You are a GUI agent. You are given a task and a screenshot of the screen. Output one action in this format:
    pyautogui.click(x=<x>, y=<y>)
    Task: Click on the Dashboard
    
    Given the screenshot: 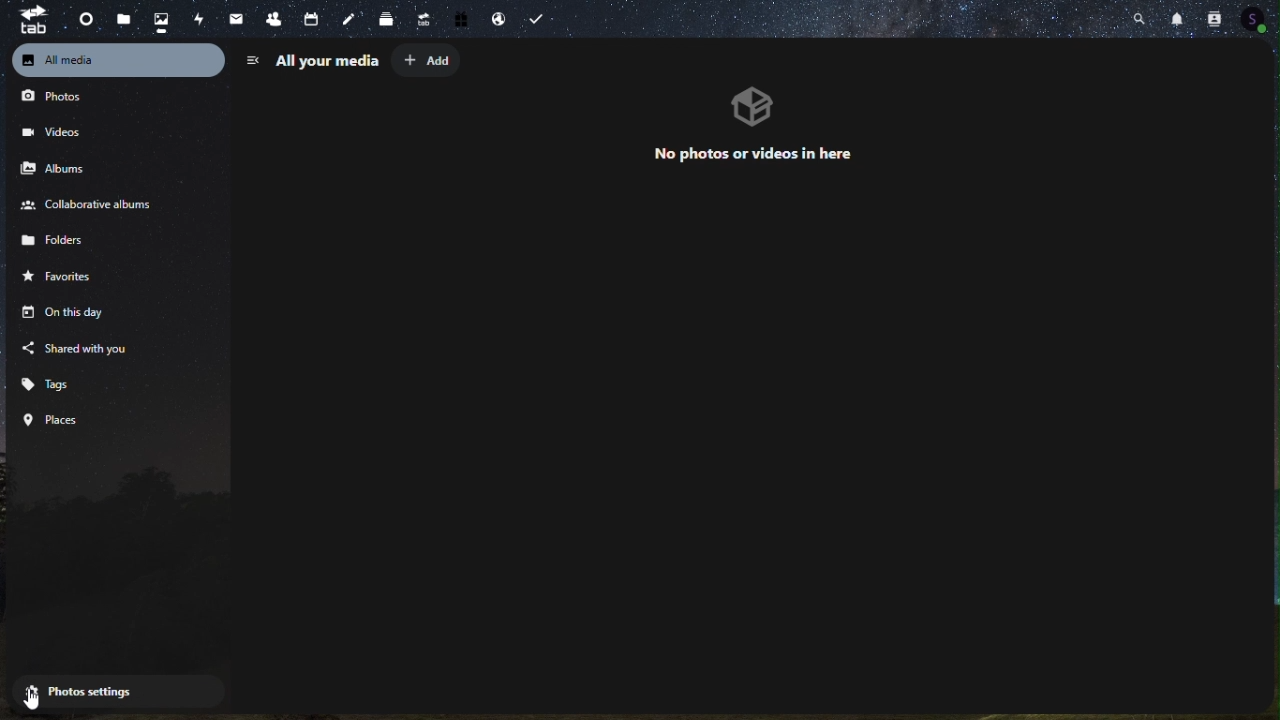 What is the action you would take?
    pyautogui.click(x=80, y=17)
    